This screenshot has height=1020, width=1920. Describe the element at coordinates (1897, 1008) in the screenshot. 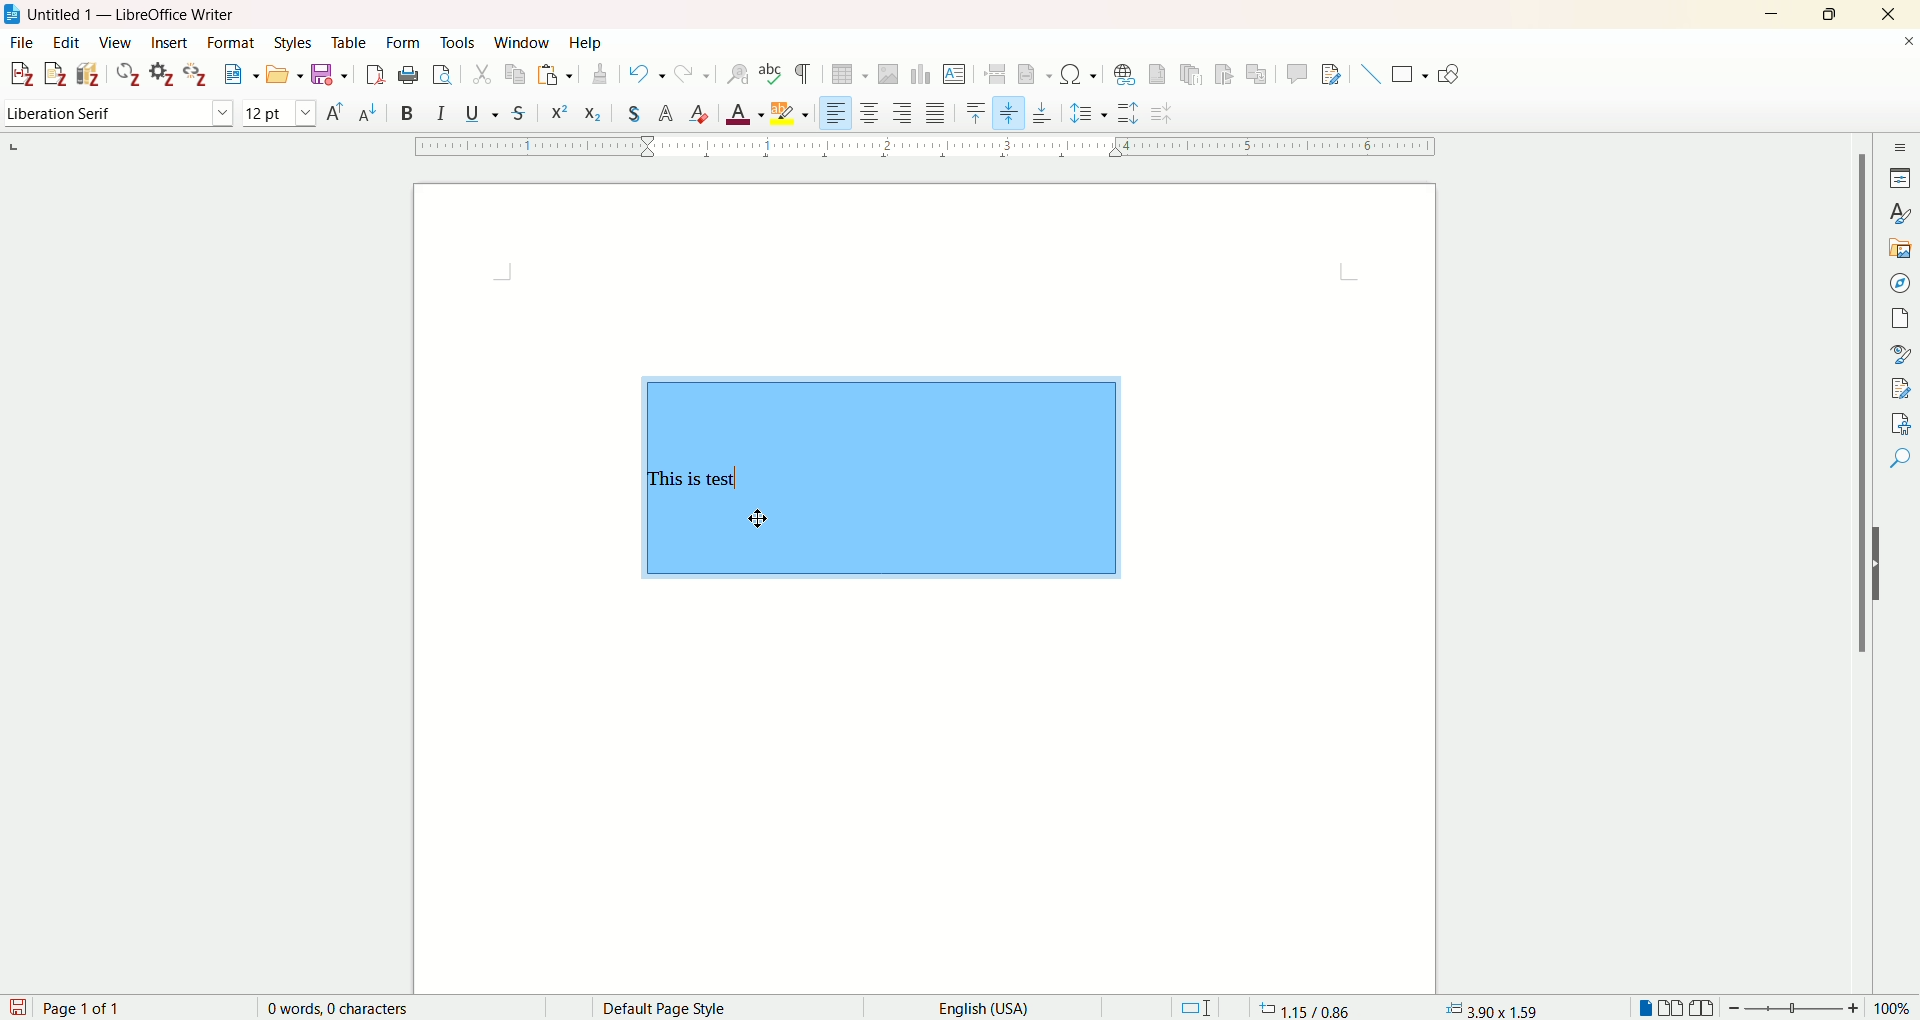

I see `zoom percent` at that location.